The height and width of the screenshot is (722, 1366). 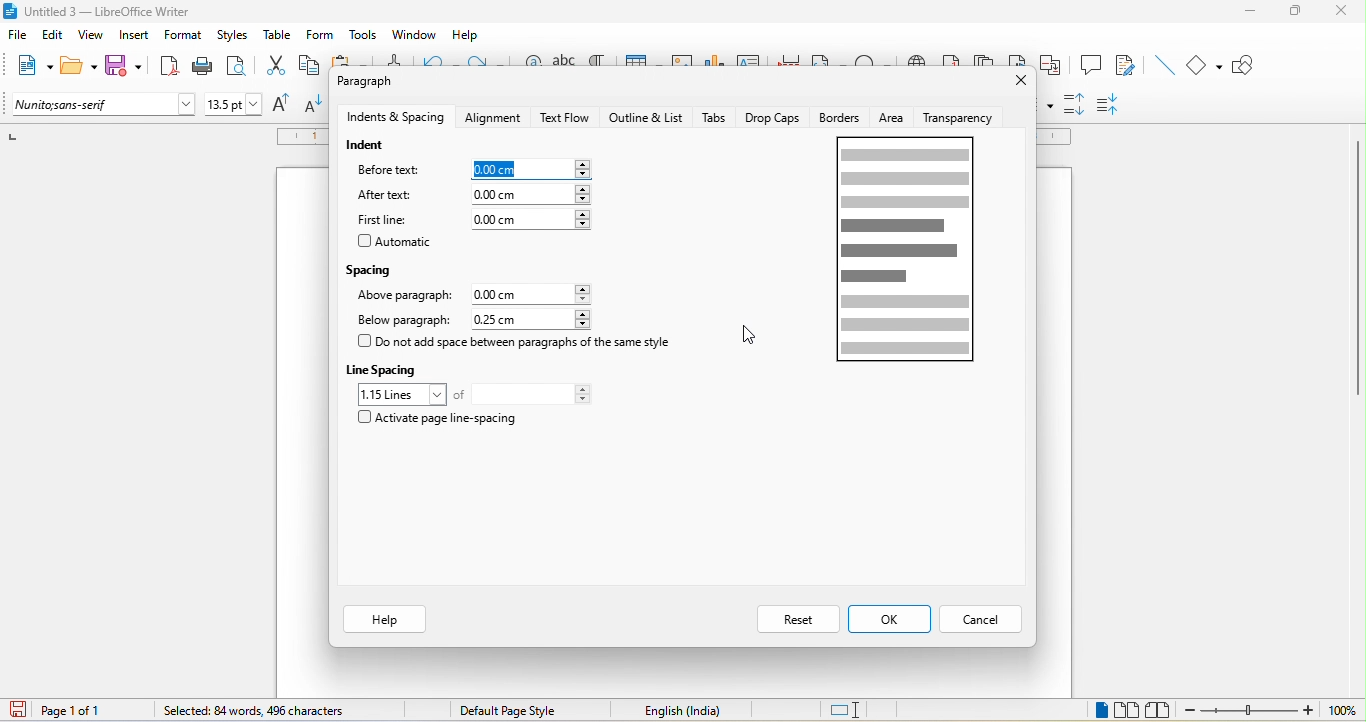 I want to click on save, so click(x=125, y=66).